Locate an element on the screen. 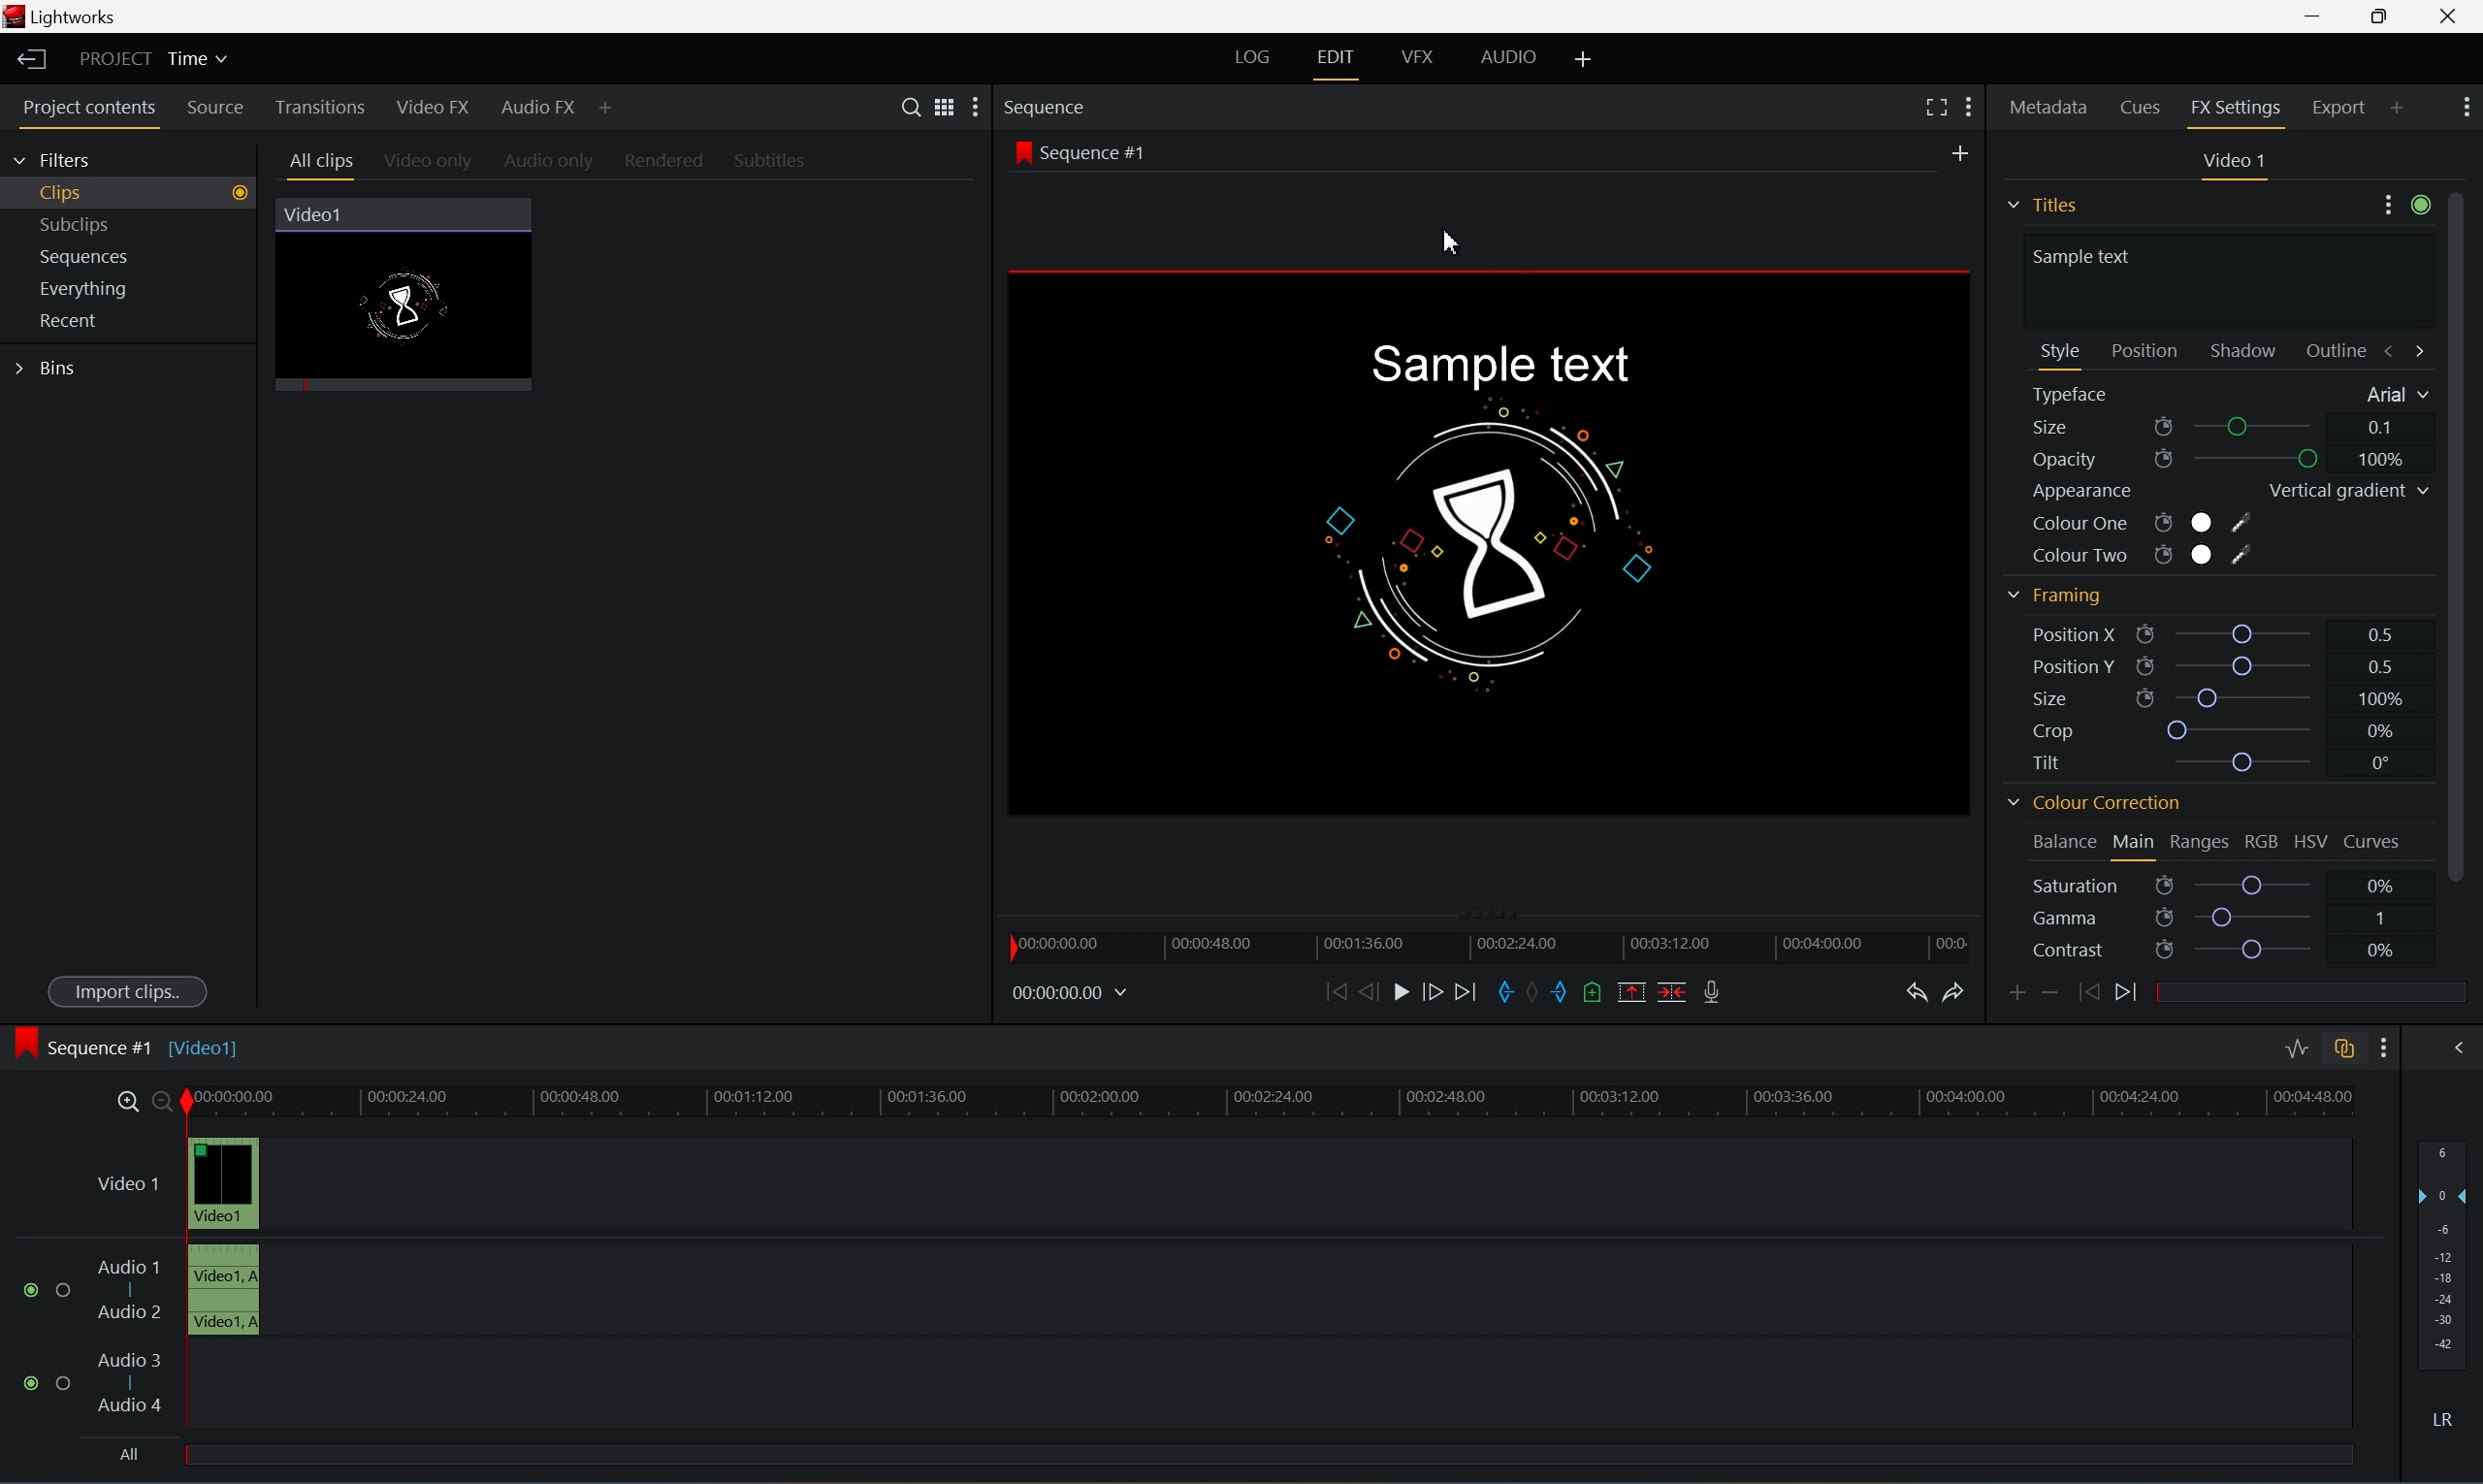 The image size is (2483, 1484). add is located at coordinates (1965, 149).